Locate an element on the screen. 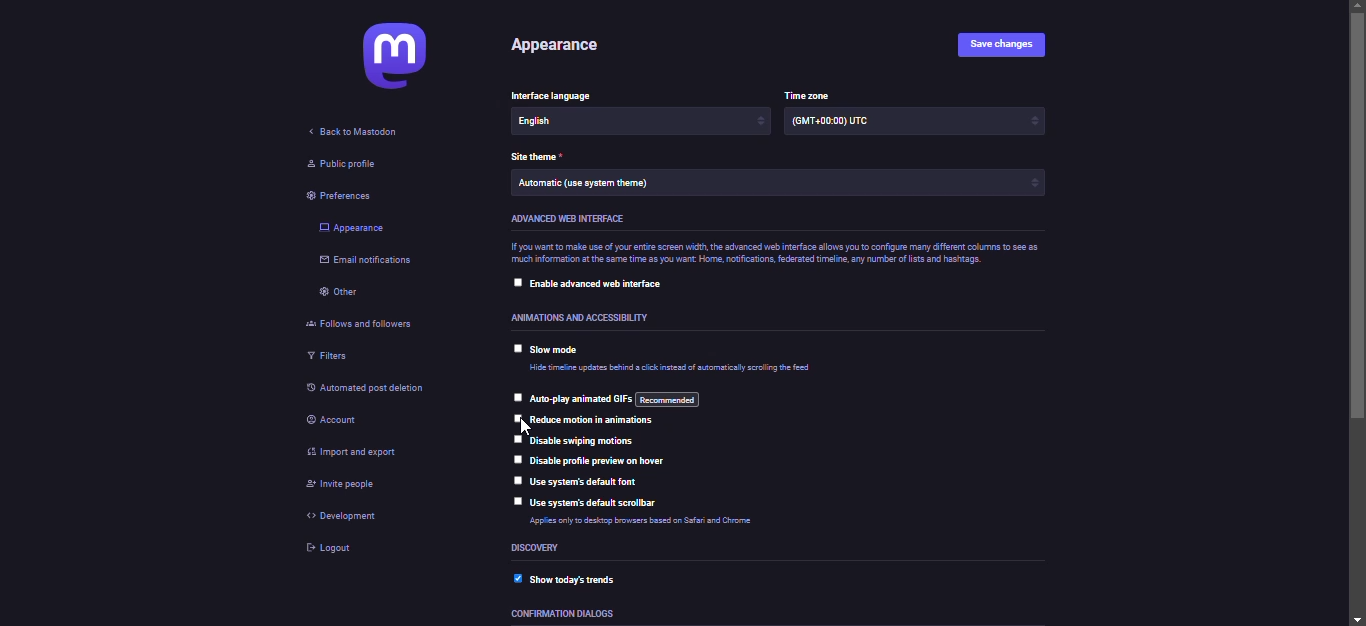  language is located at coordinates (560, 94).